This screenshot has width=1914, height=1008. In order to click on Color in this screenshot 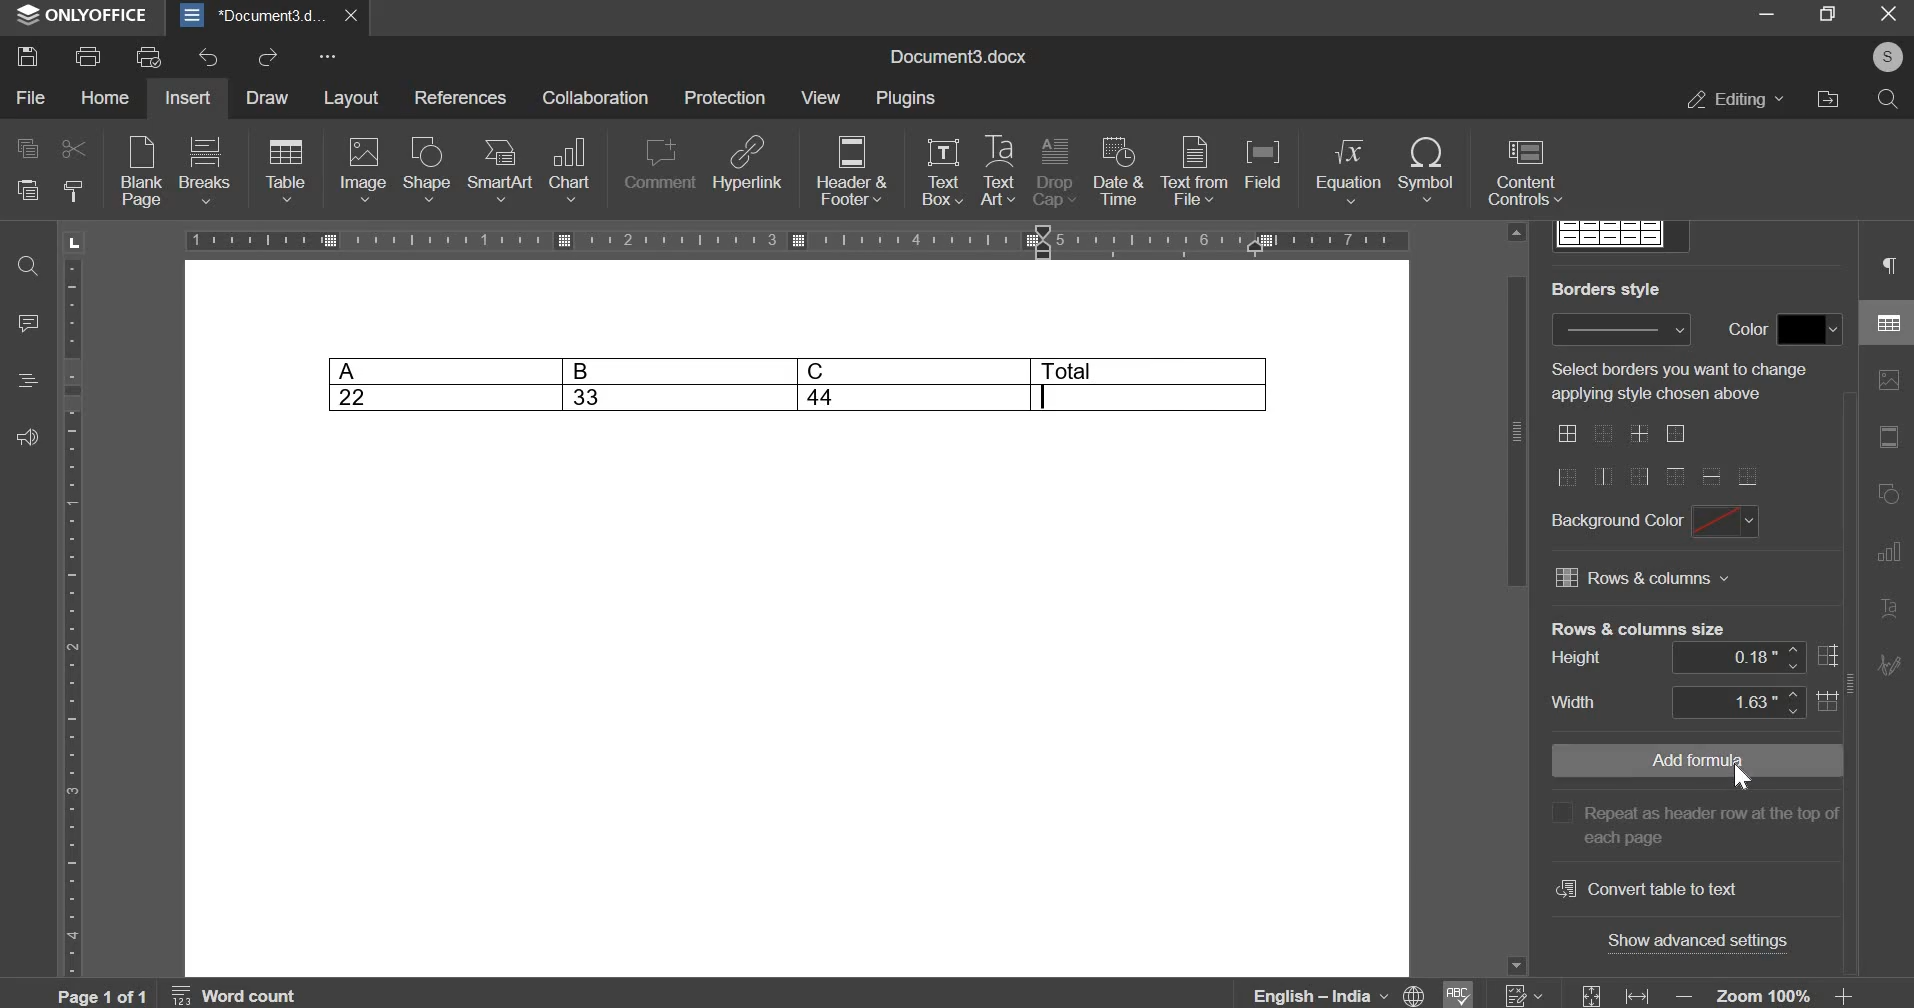, I will do `click(1744, 329)`.